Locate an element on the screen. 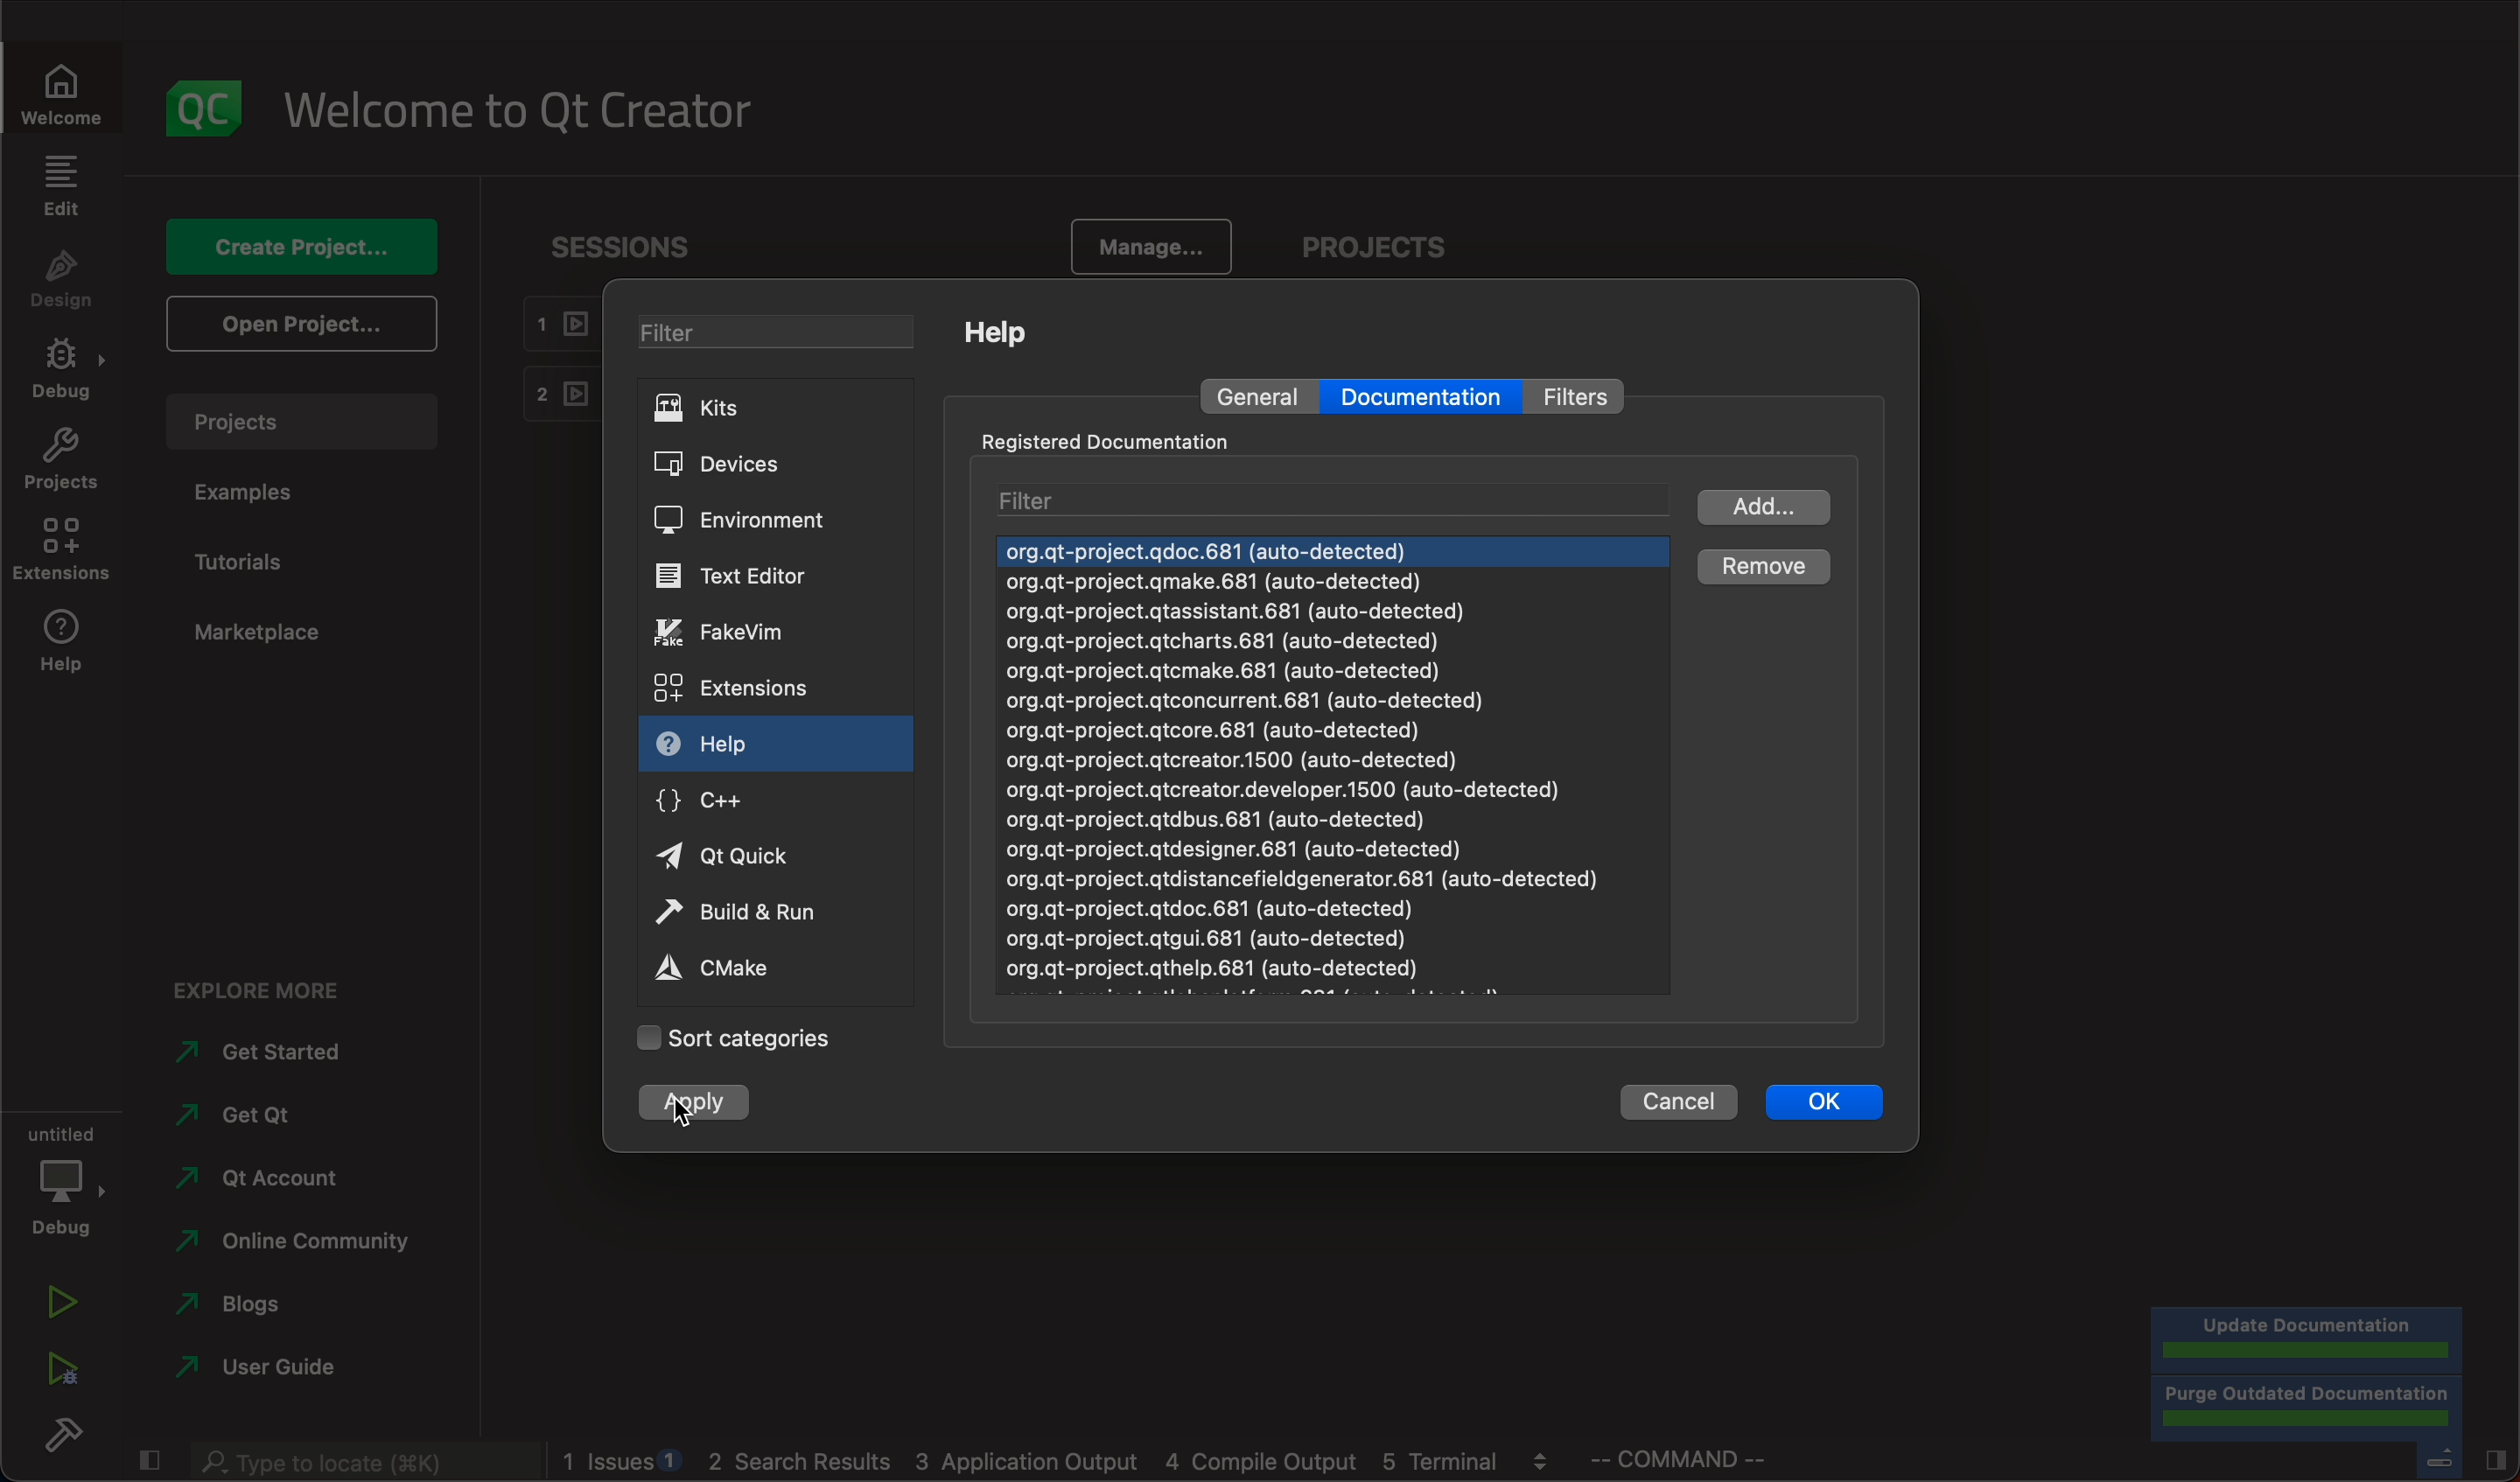 This screenshot has width=2520, height=1482. debug is located at coordinates (67, 1176).